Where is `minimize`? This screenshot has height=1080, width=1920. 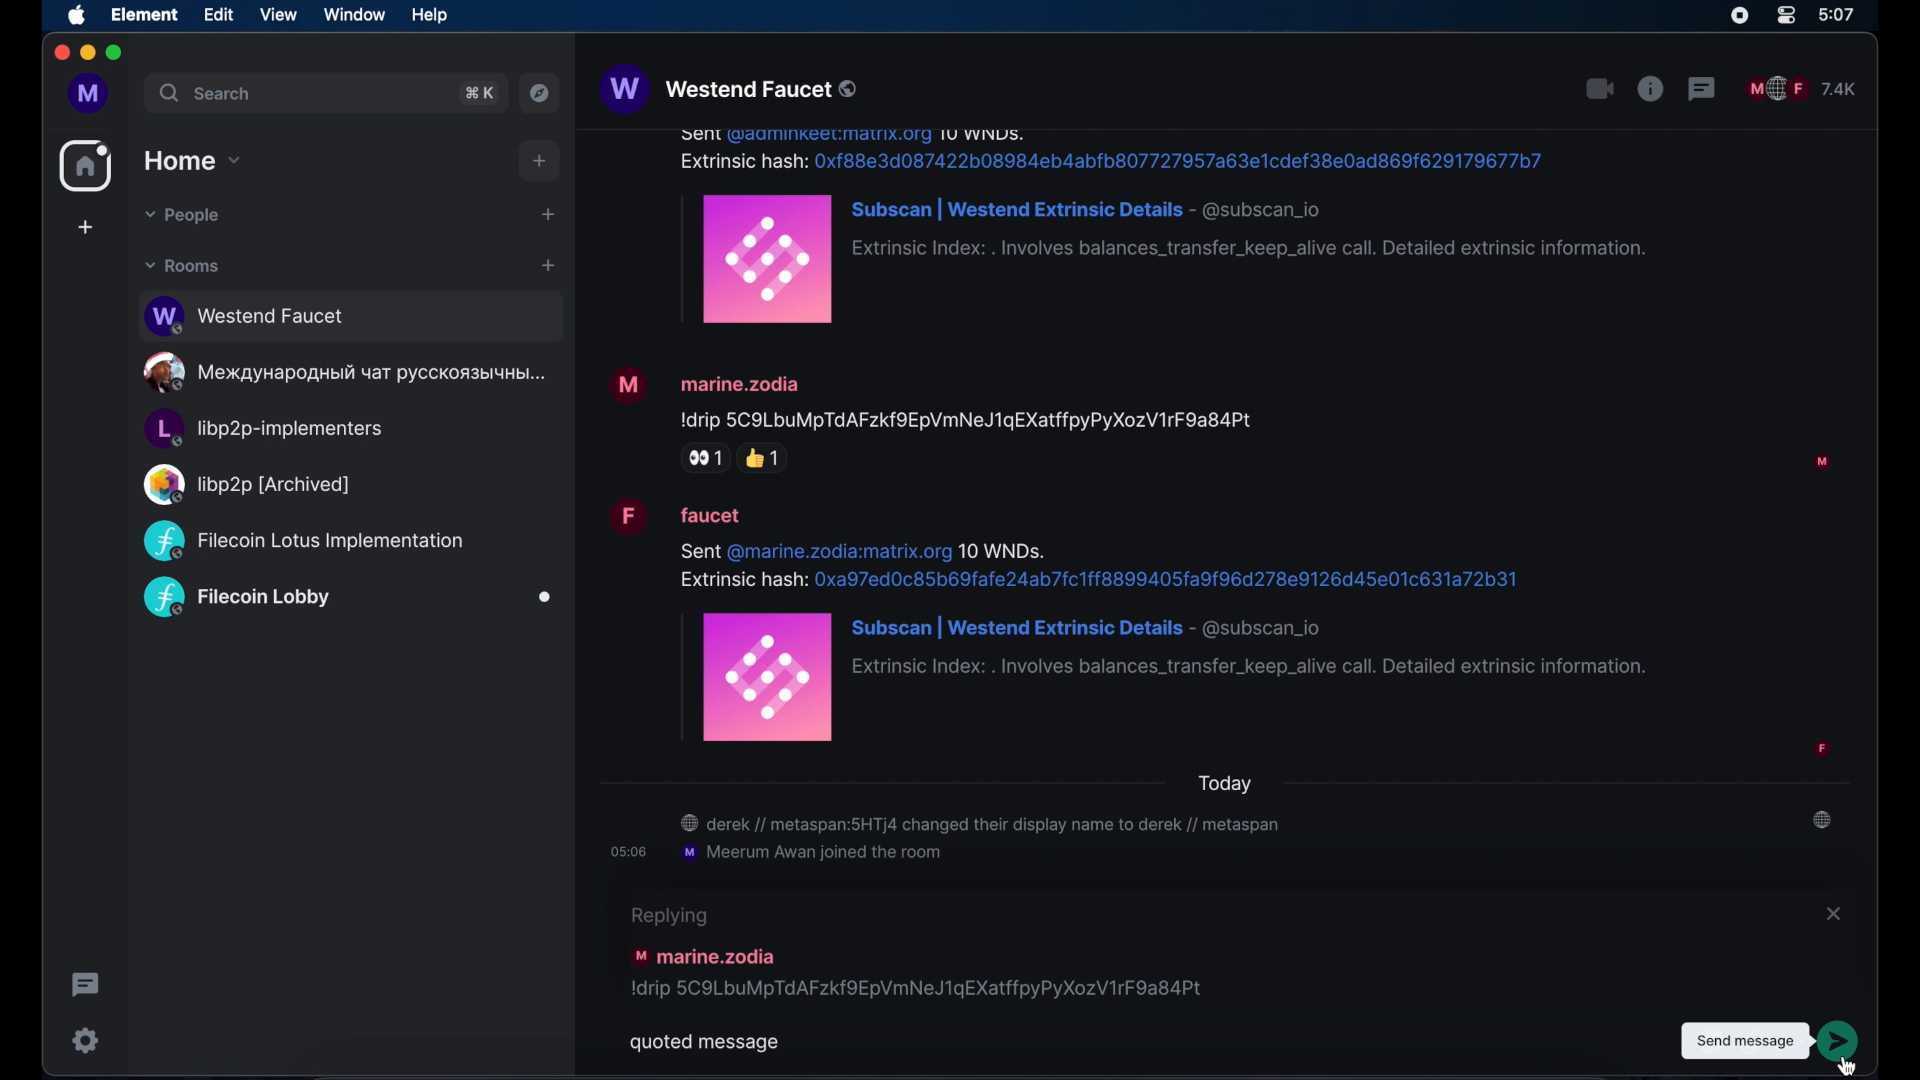
minimize is located at coordinates (87, 53).